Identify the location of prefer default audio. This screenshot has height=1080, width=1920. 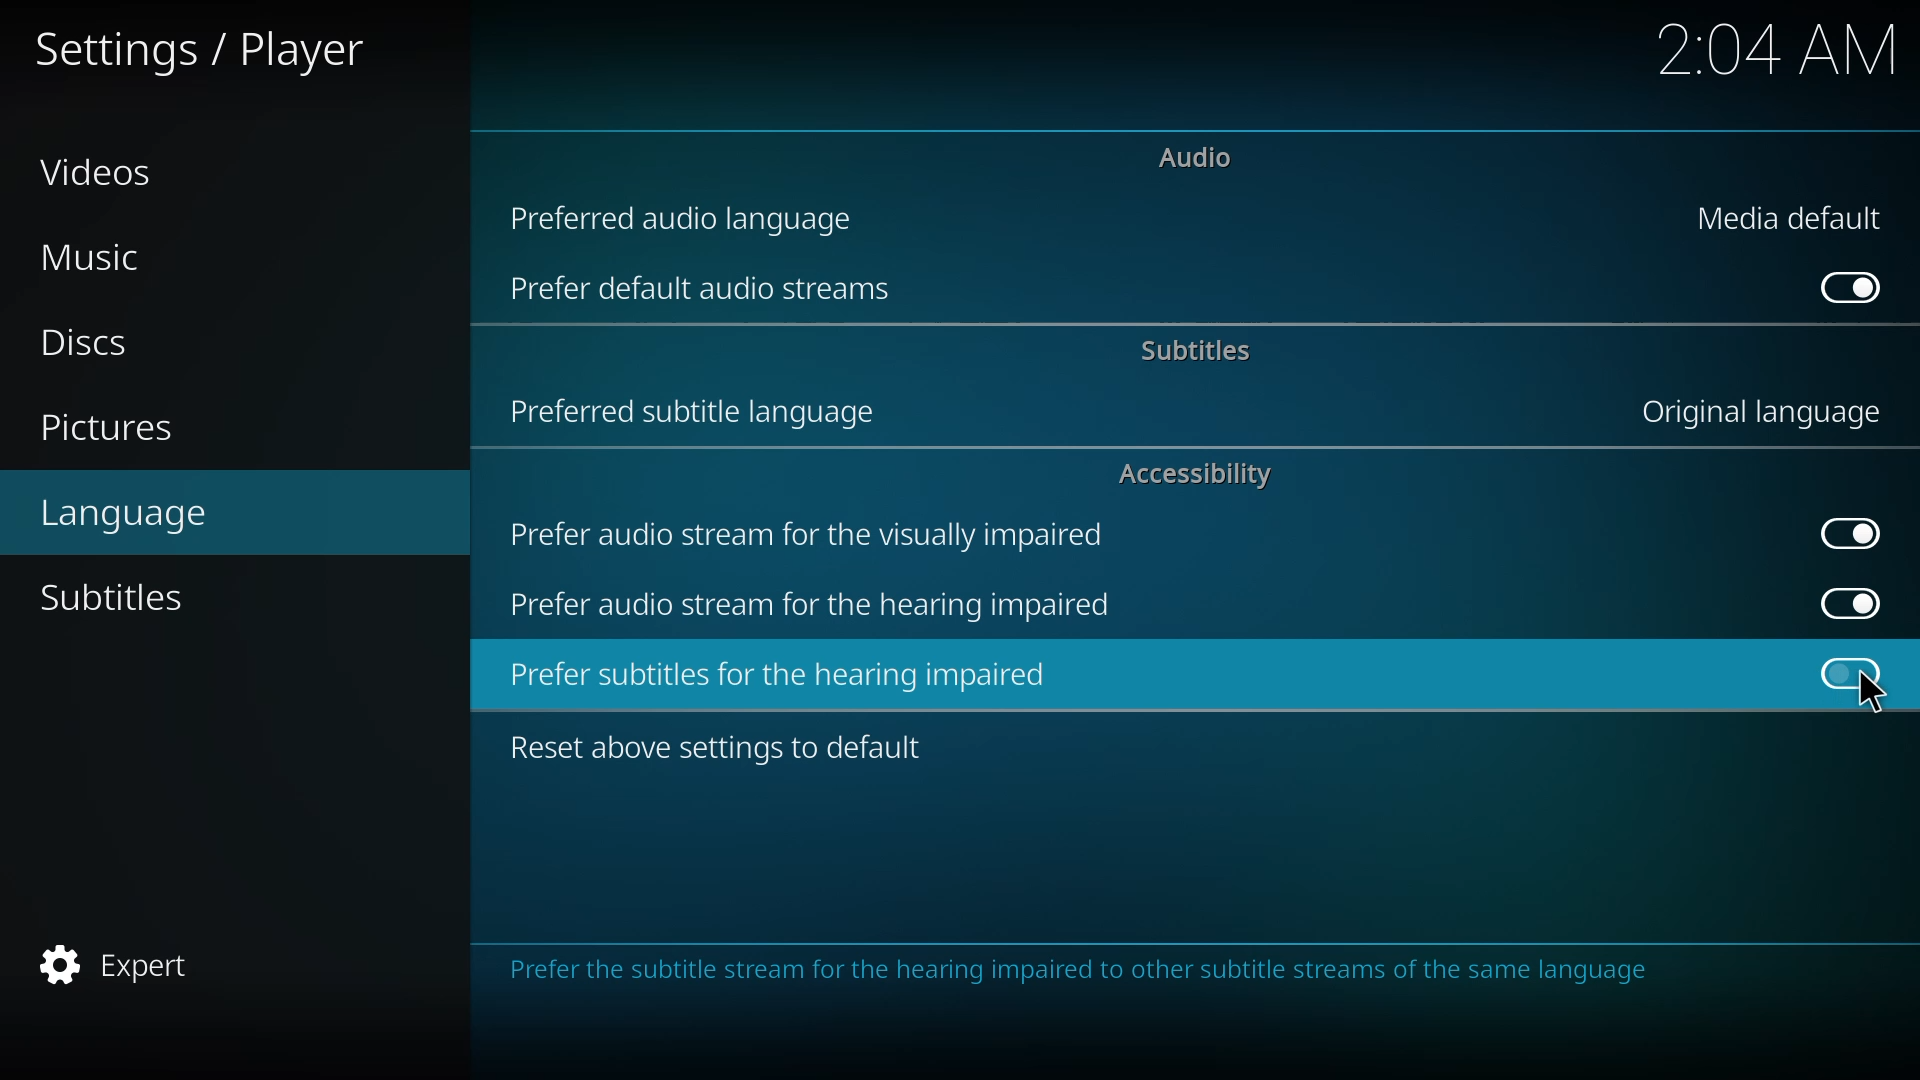
(706, 292).